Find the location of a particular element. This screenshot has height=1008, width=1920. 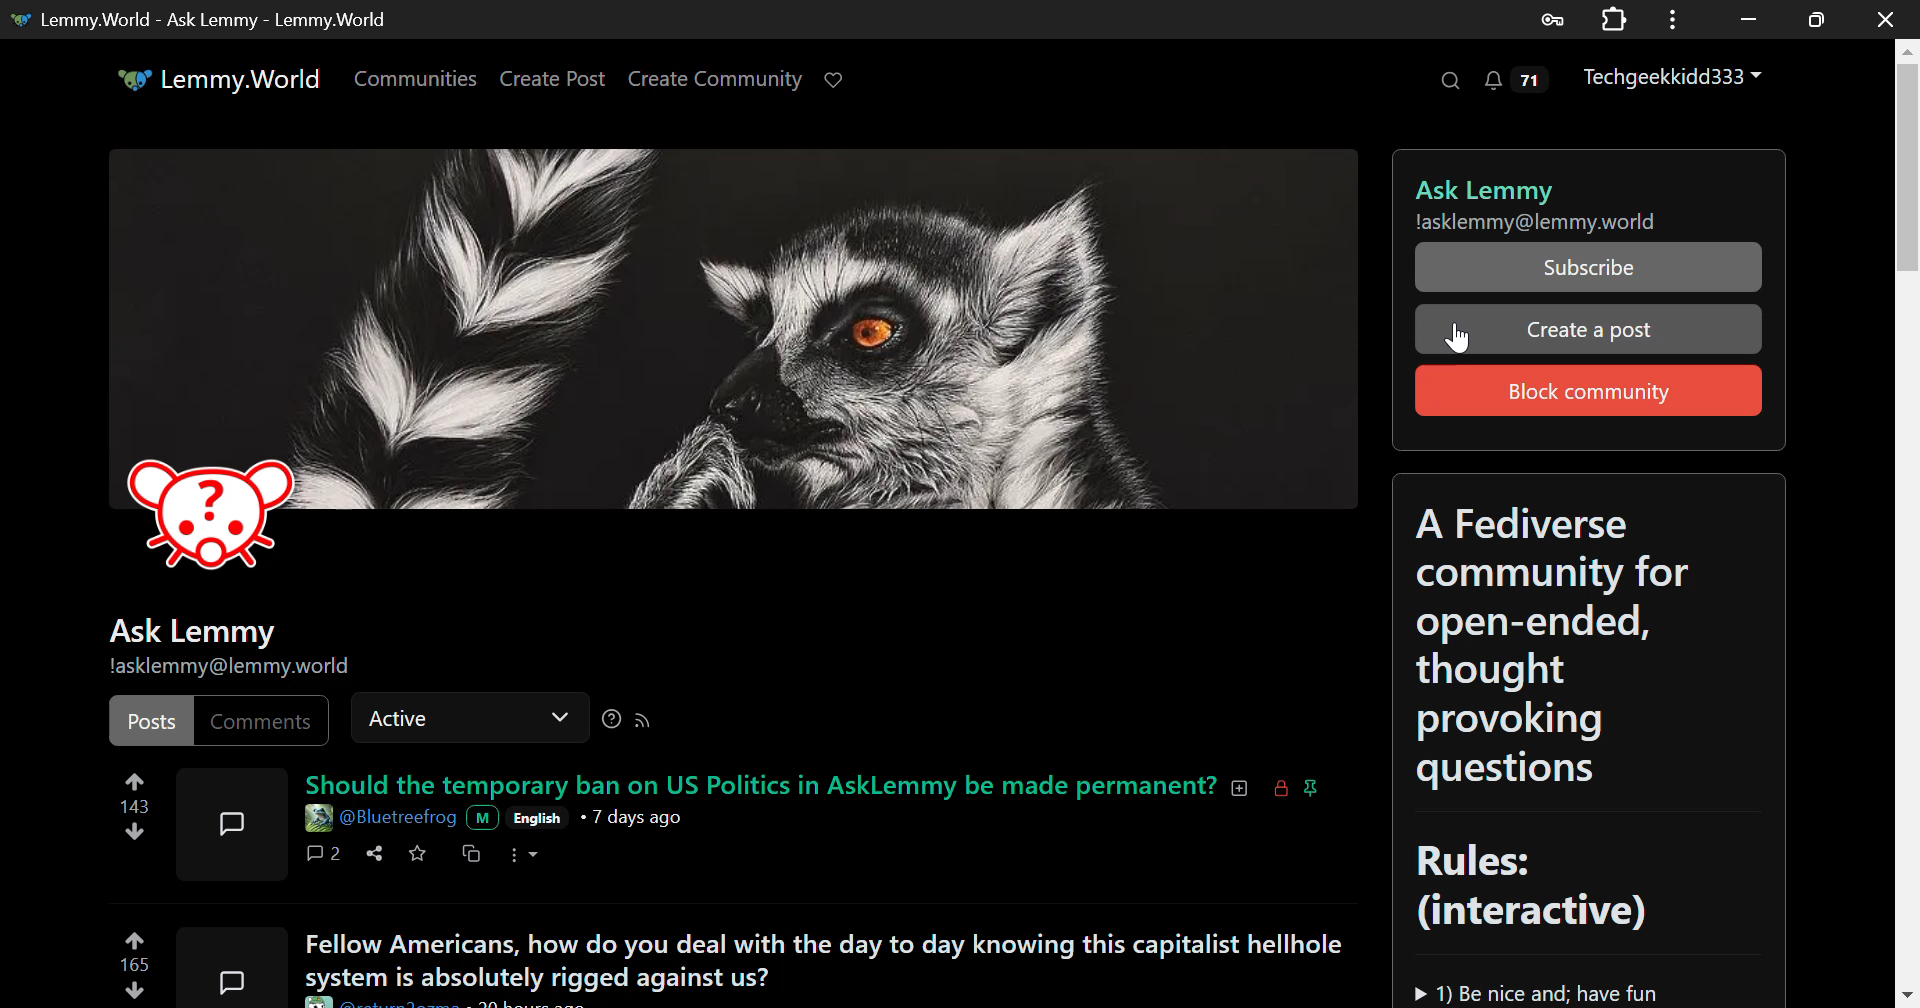

7 days ago is located at coordinates (634, 816).